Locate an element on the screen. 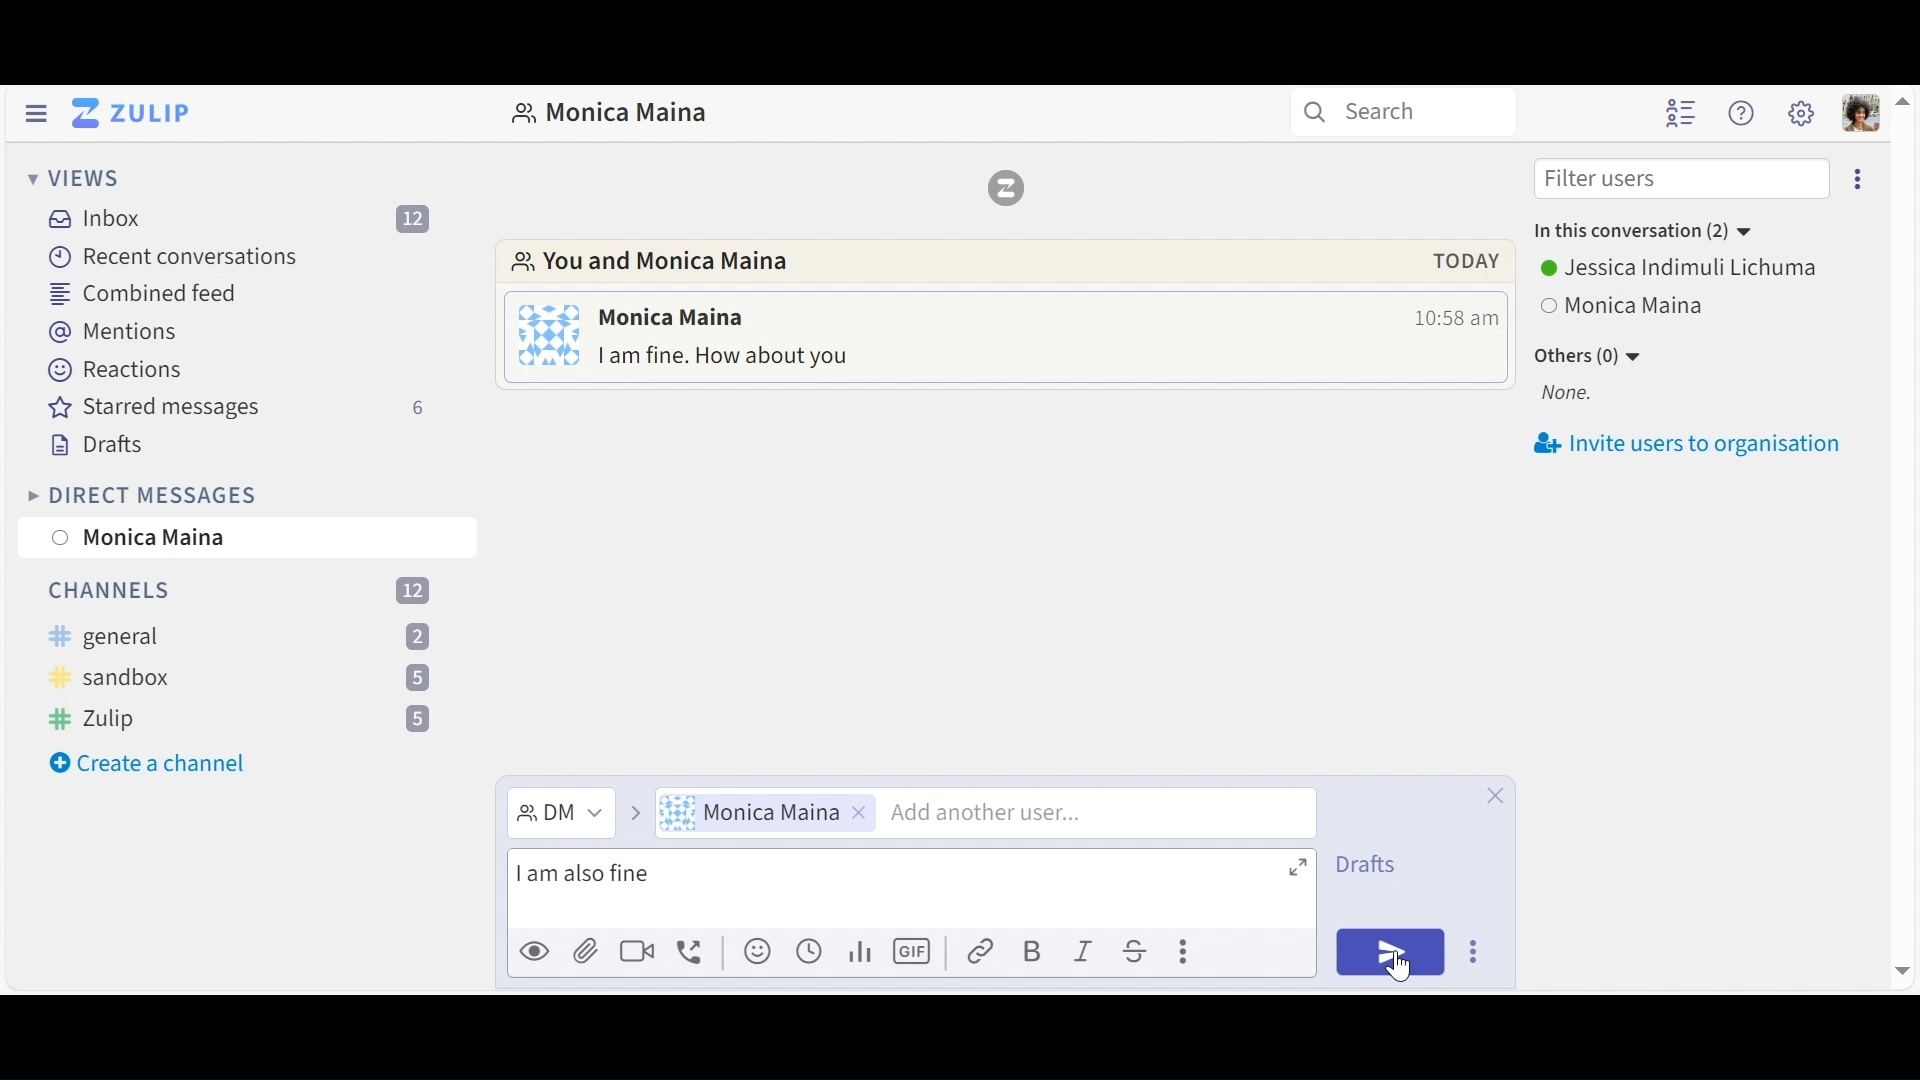  Direct message is located at coordinates (1006, 344).